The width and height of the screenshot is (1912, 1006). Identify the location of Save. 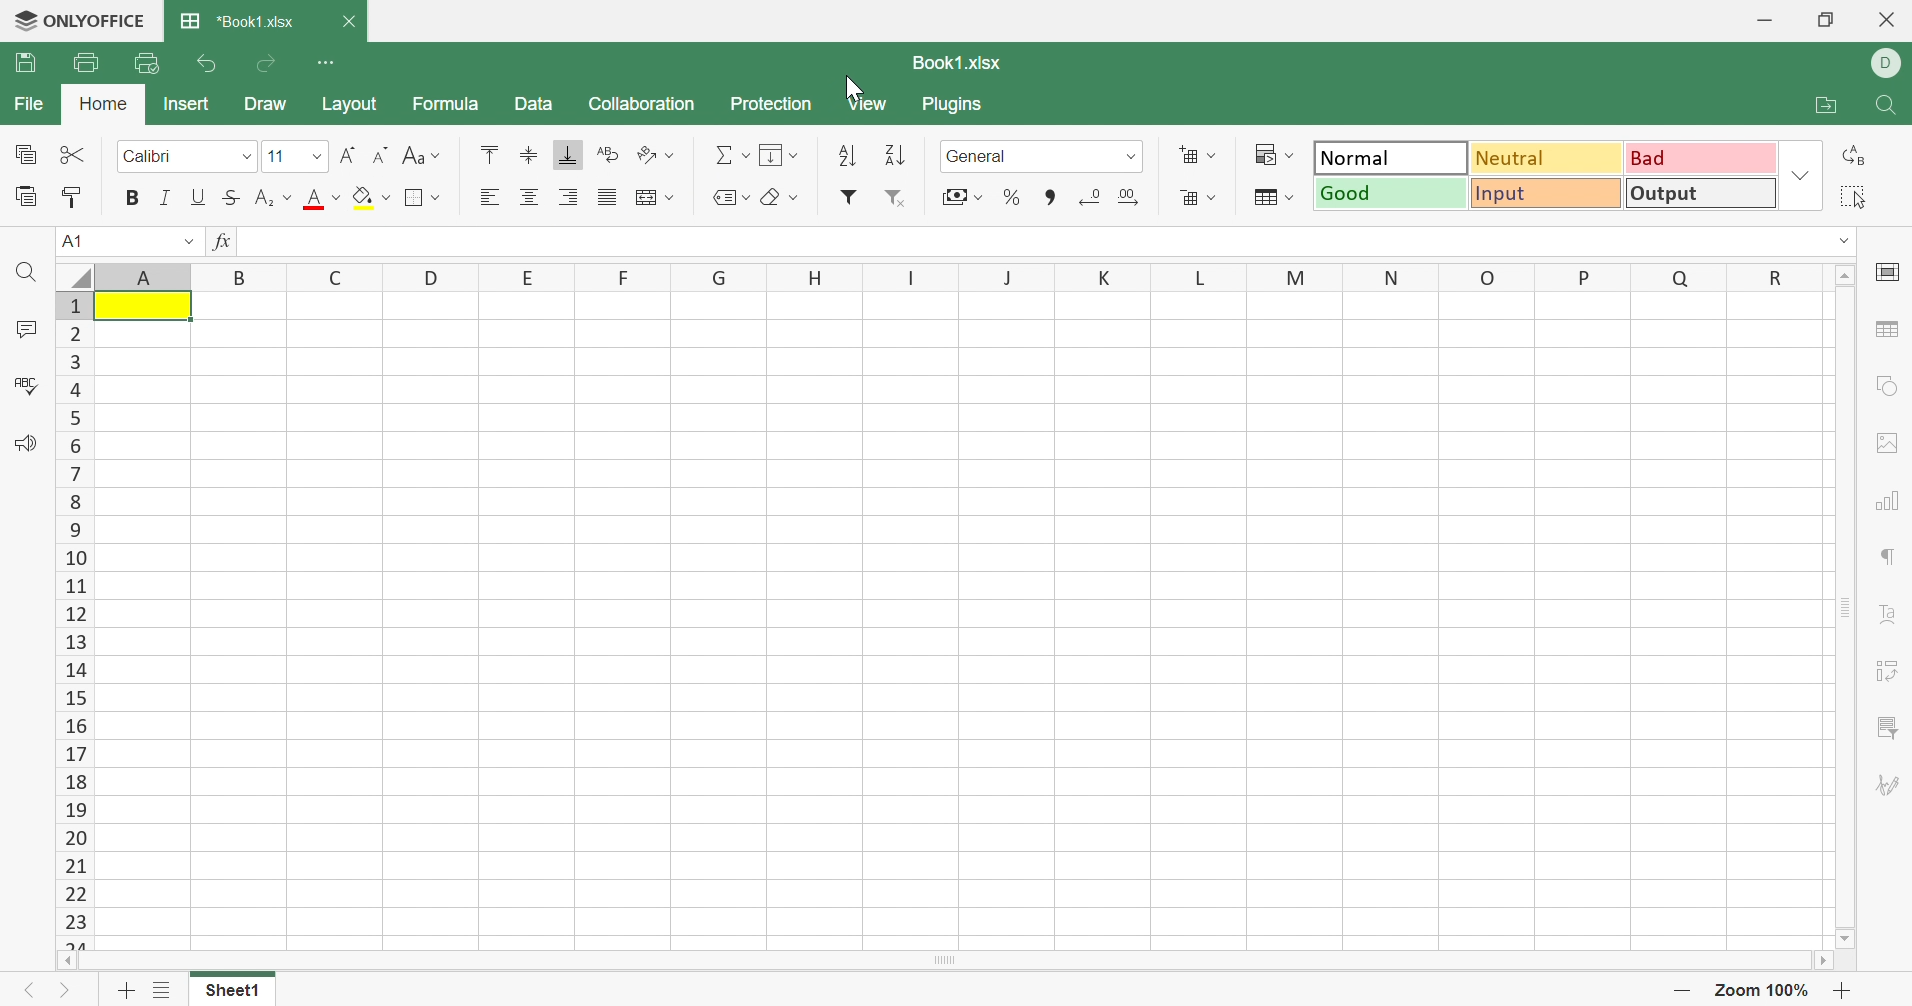
(20, 62).